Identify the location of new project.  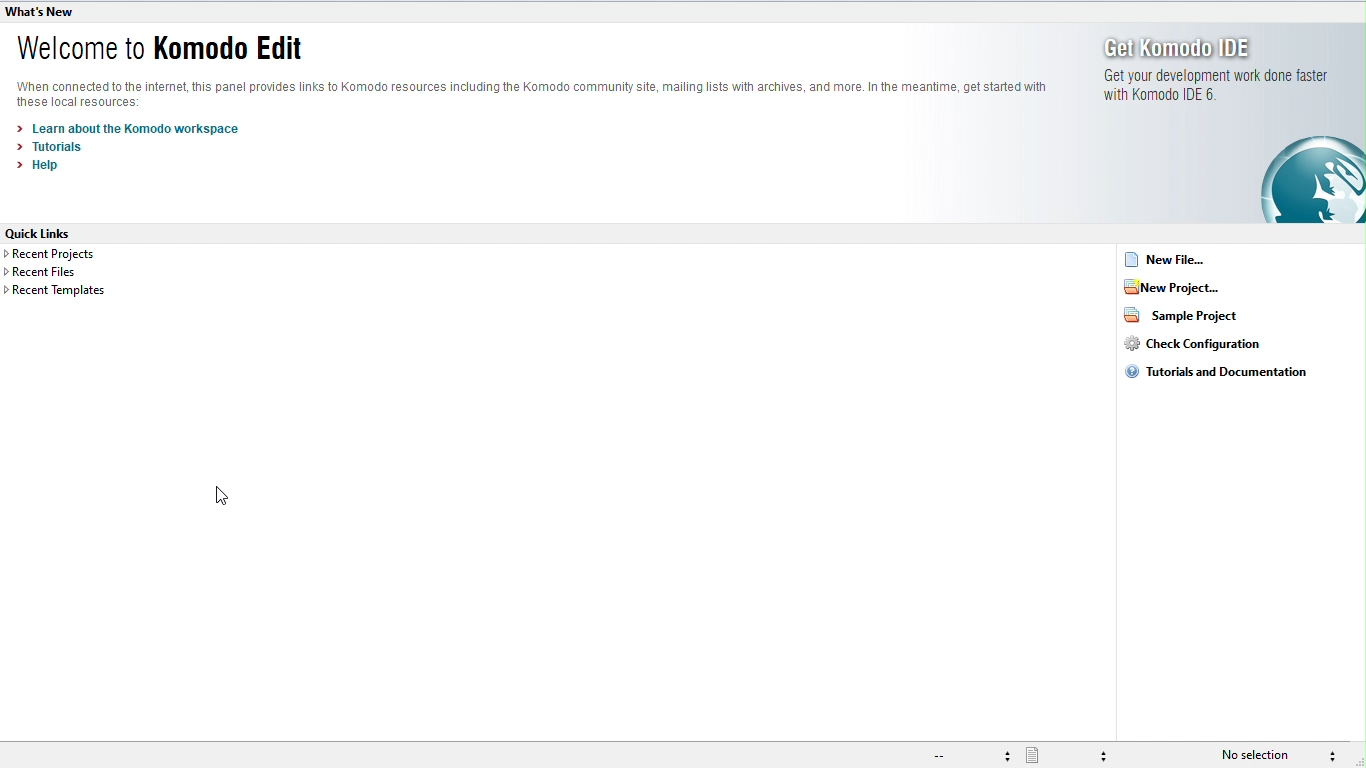
(1198, 287).